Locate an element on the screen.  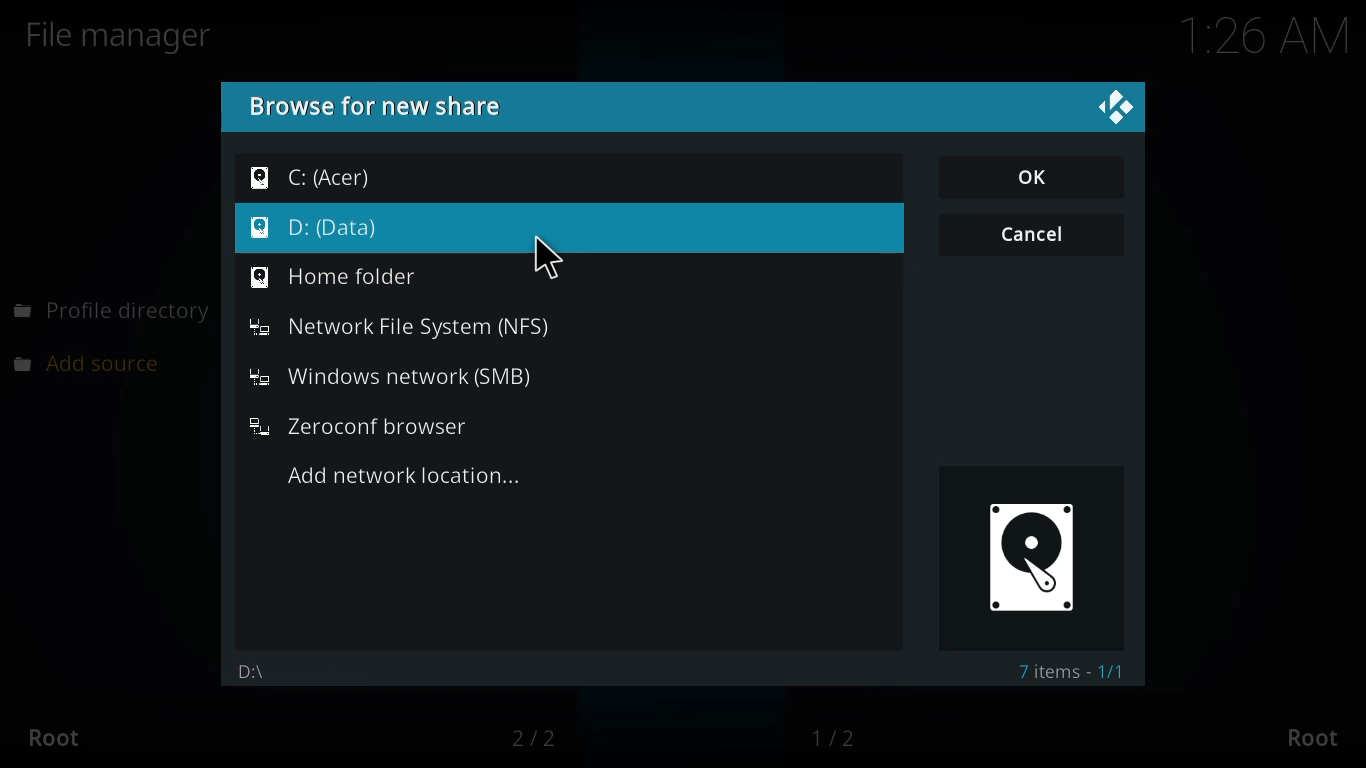
profile directory is located at coordinates (113, 312).